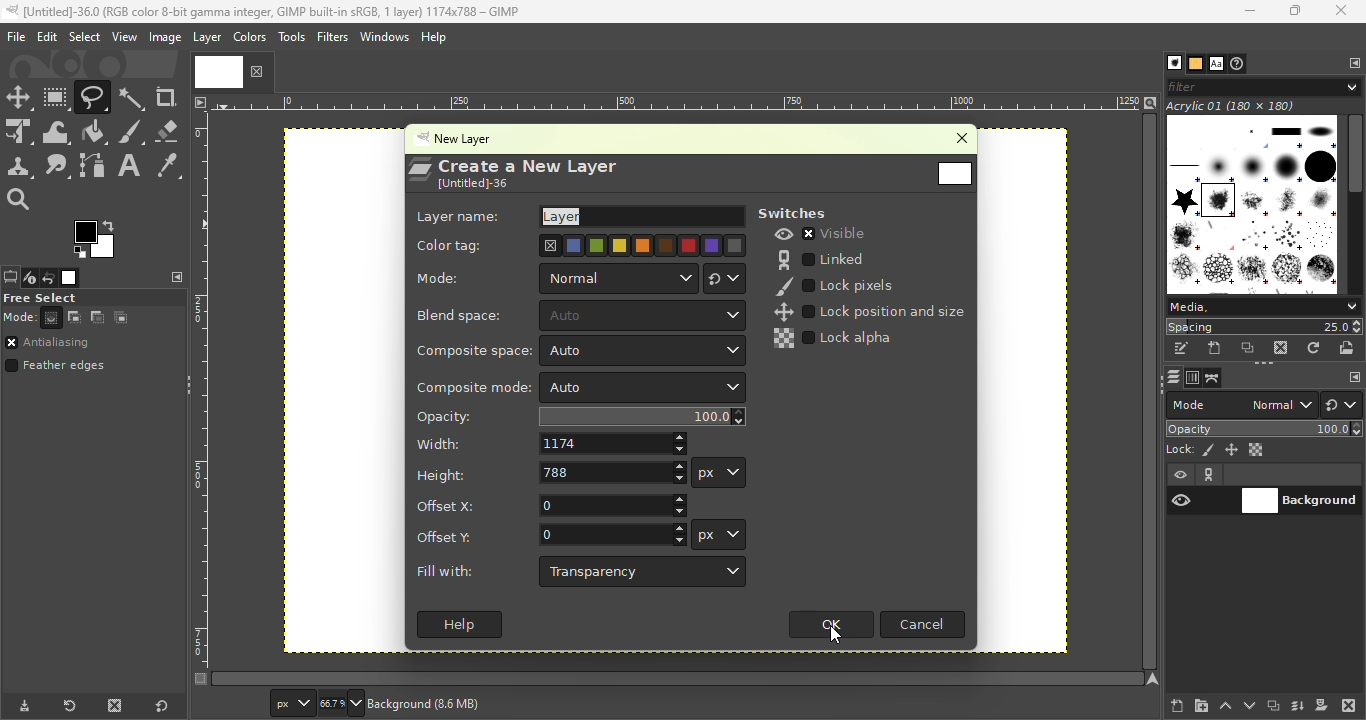 The width and height of the screenshot is (1366, 720). Describe the element at coordinates (555, 278) in the screenshot. I see `Mode` at that location.